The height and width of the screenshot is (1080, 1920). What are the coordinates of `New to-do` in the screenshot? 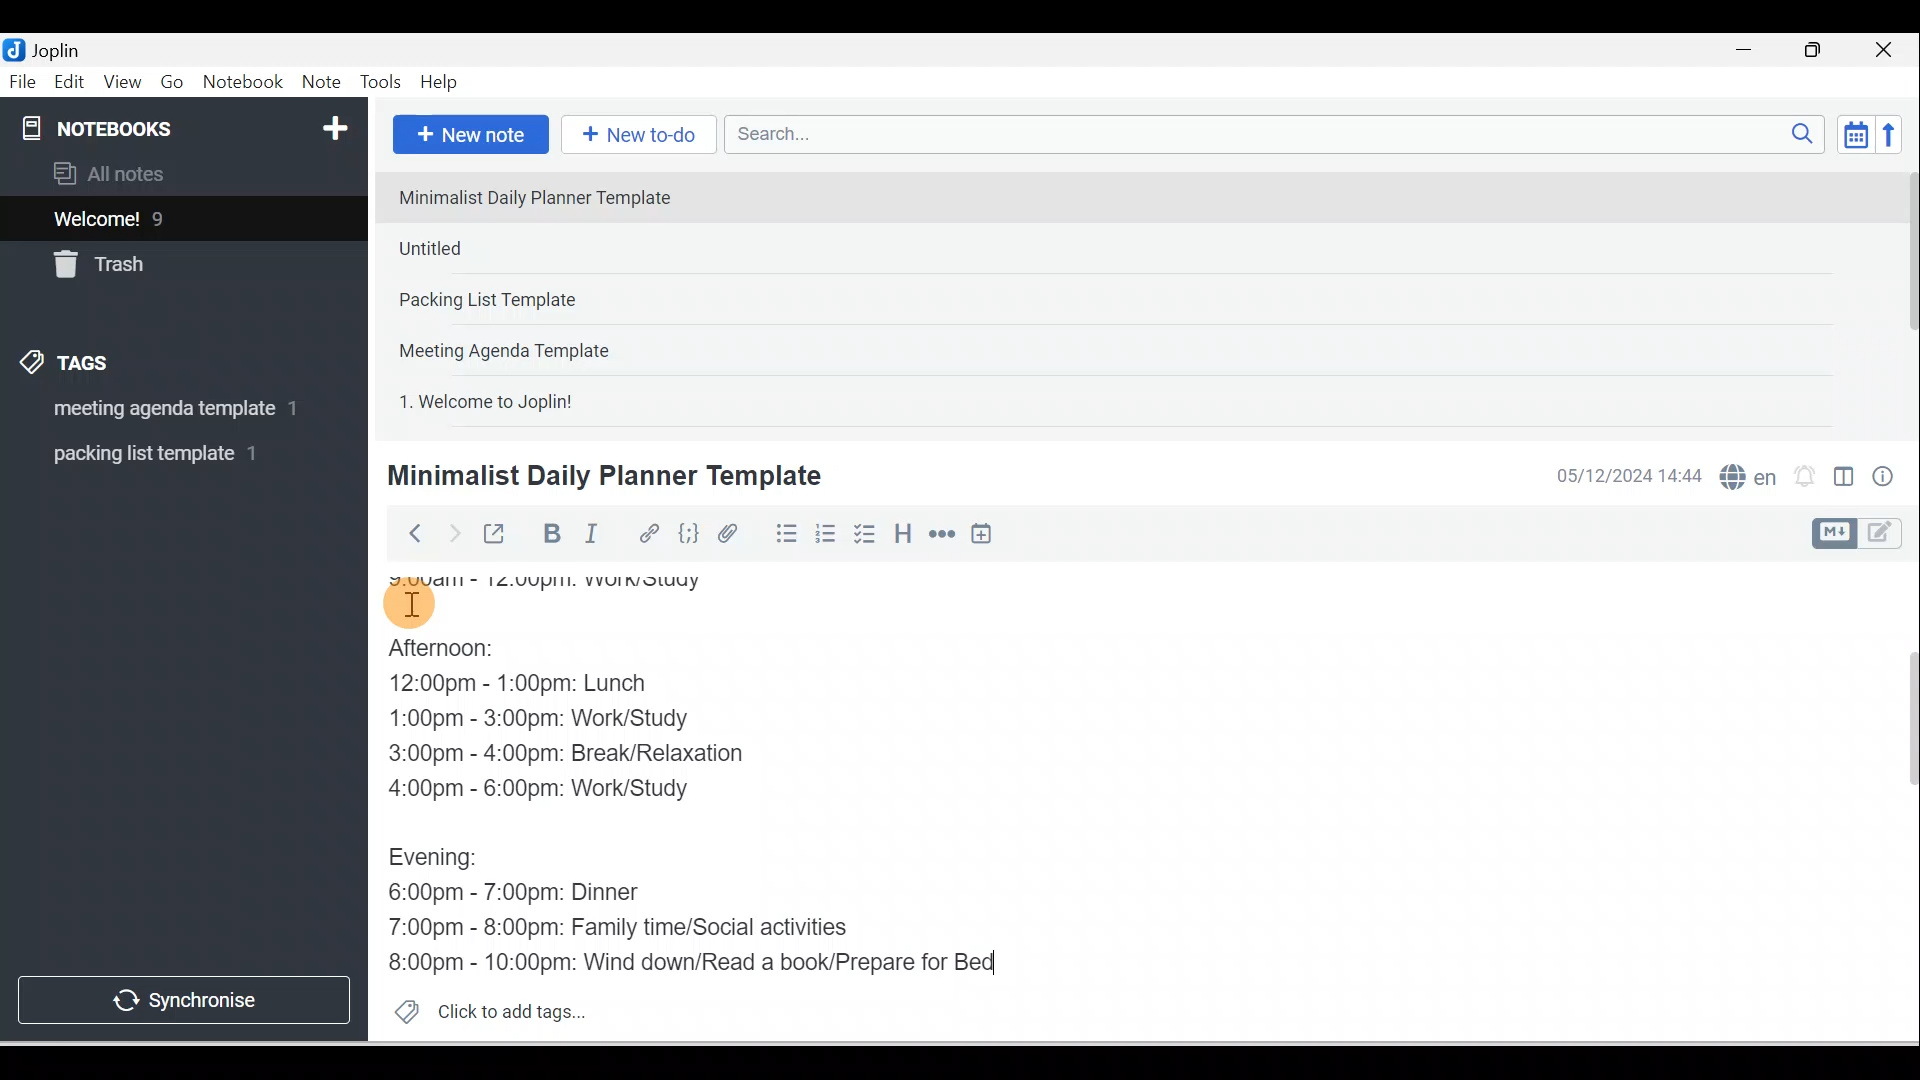 It's located at (634, 136).